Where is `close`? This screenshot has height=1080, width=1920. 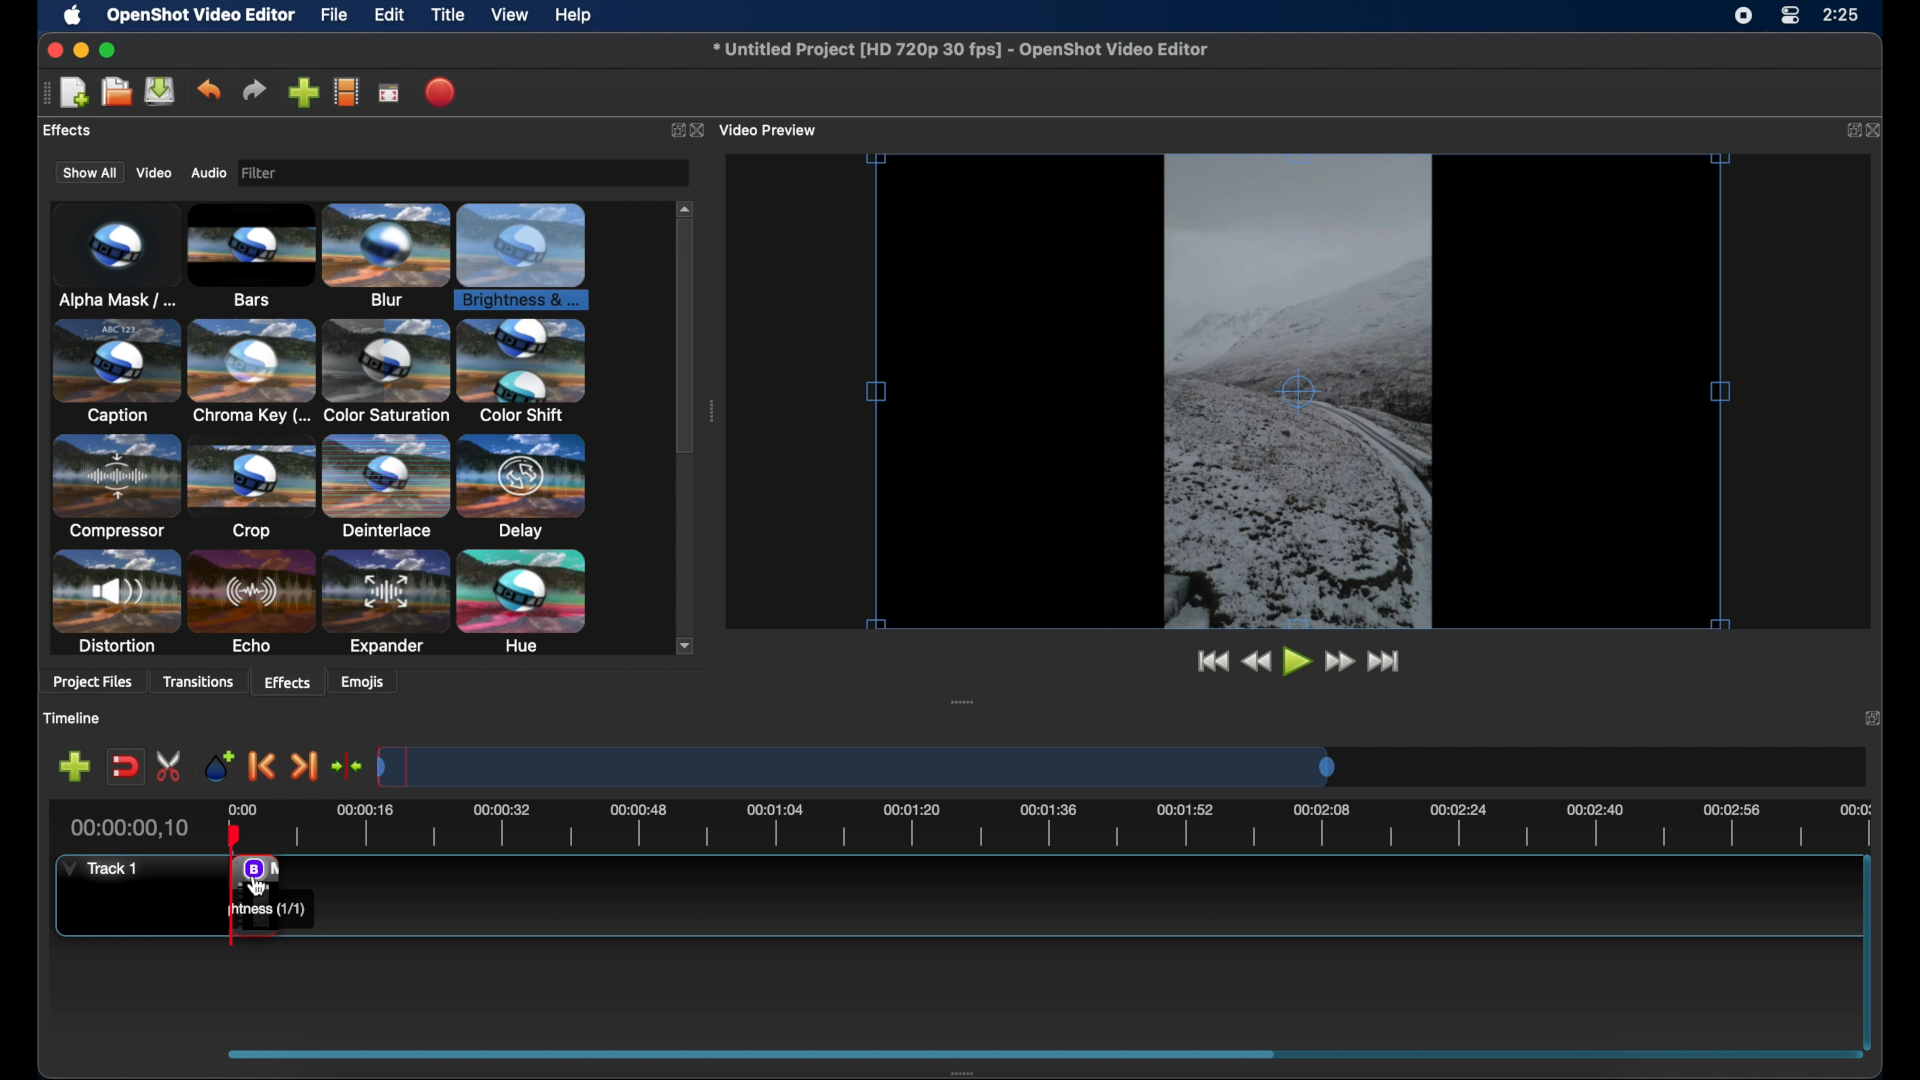 close is located at coordinates (697, 130).